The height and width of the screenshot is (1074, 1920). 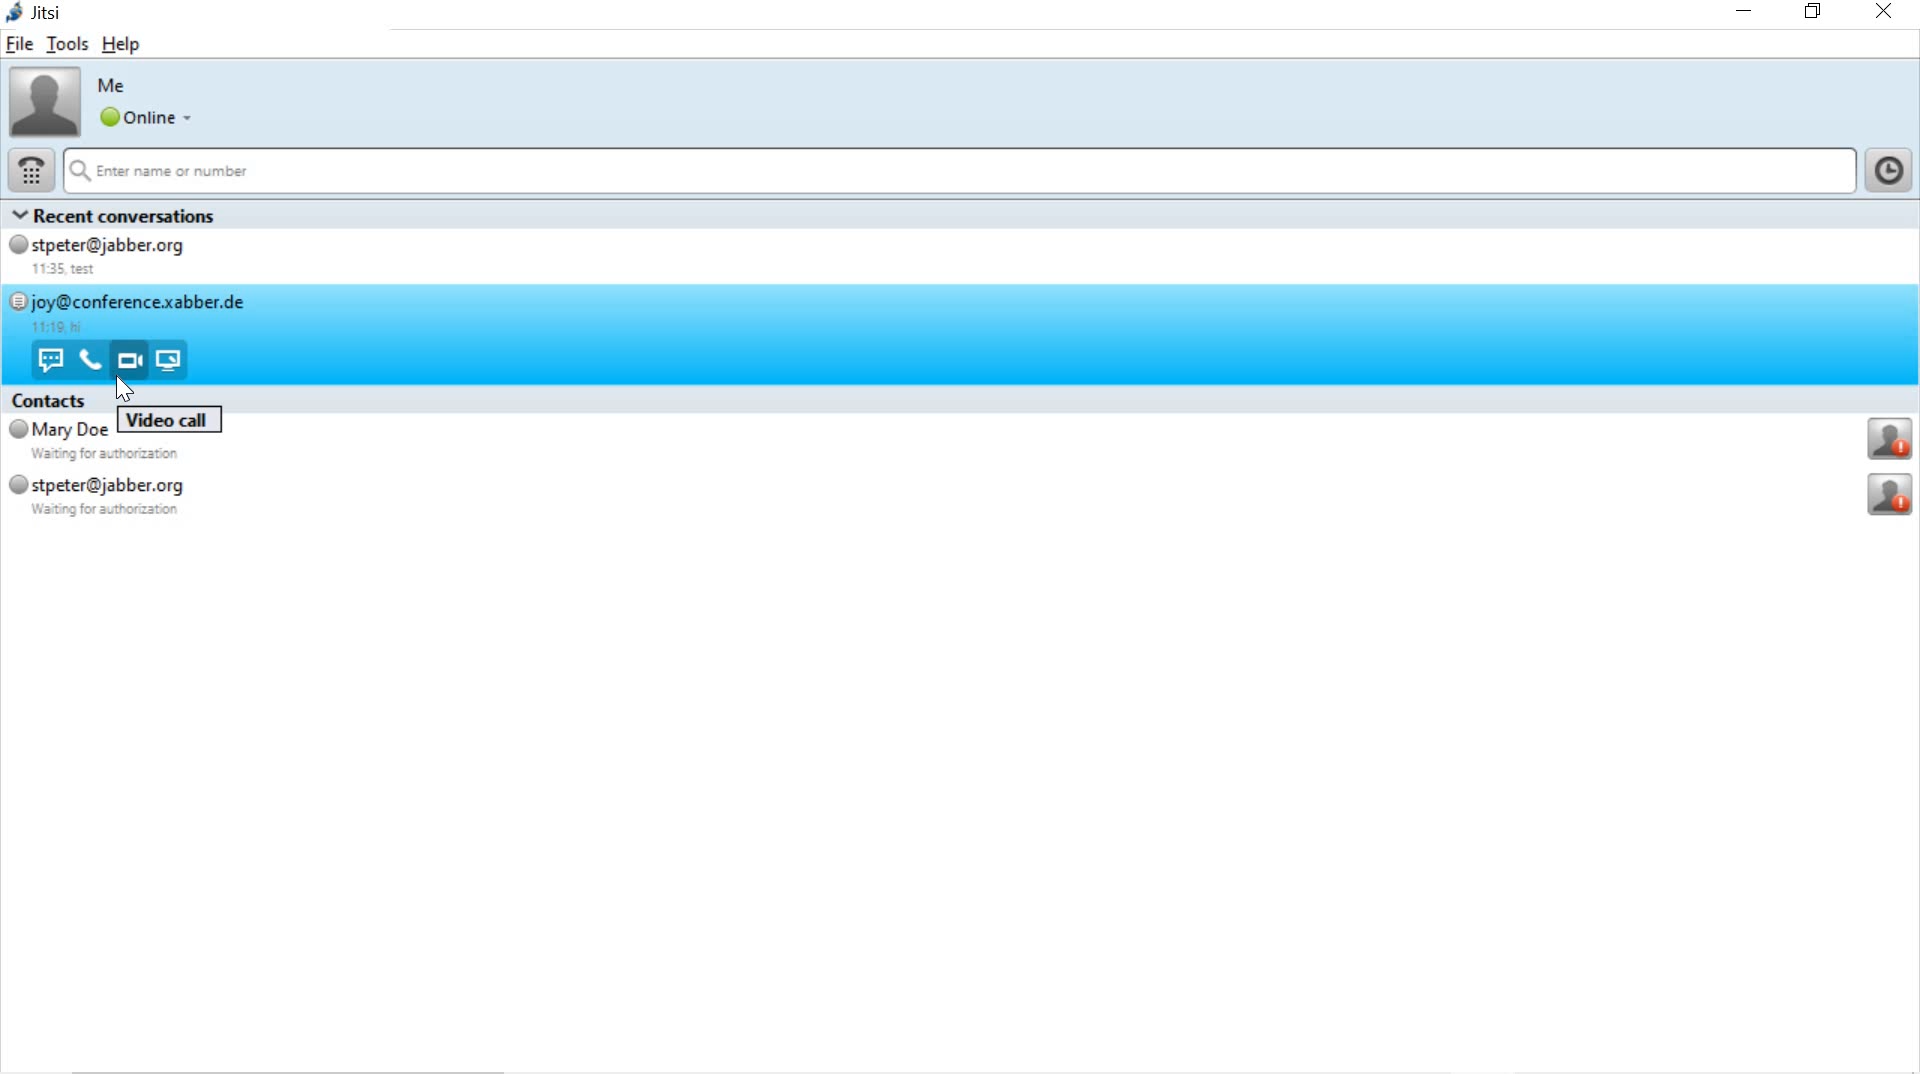 I want to click on online, so click(x=143, y=118).